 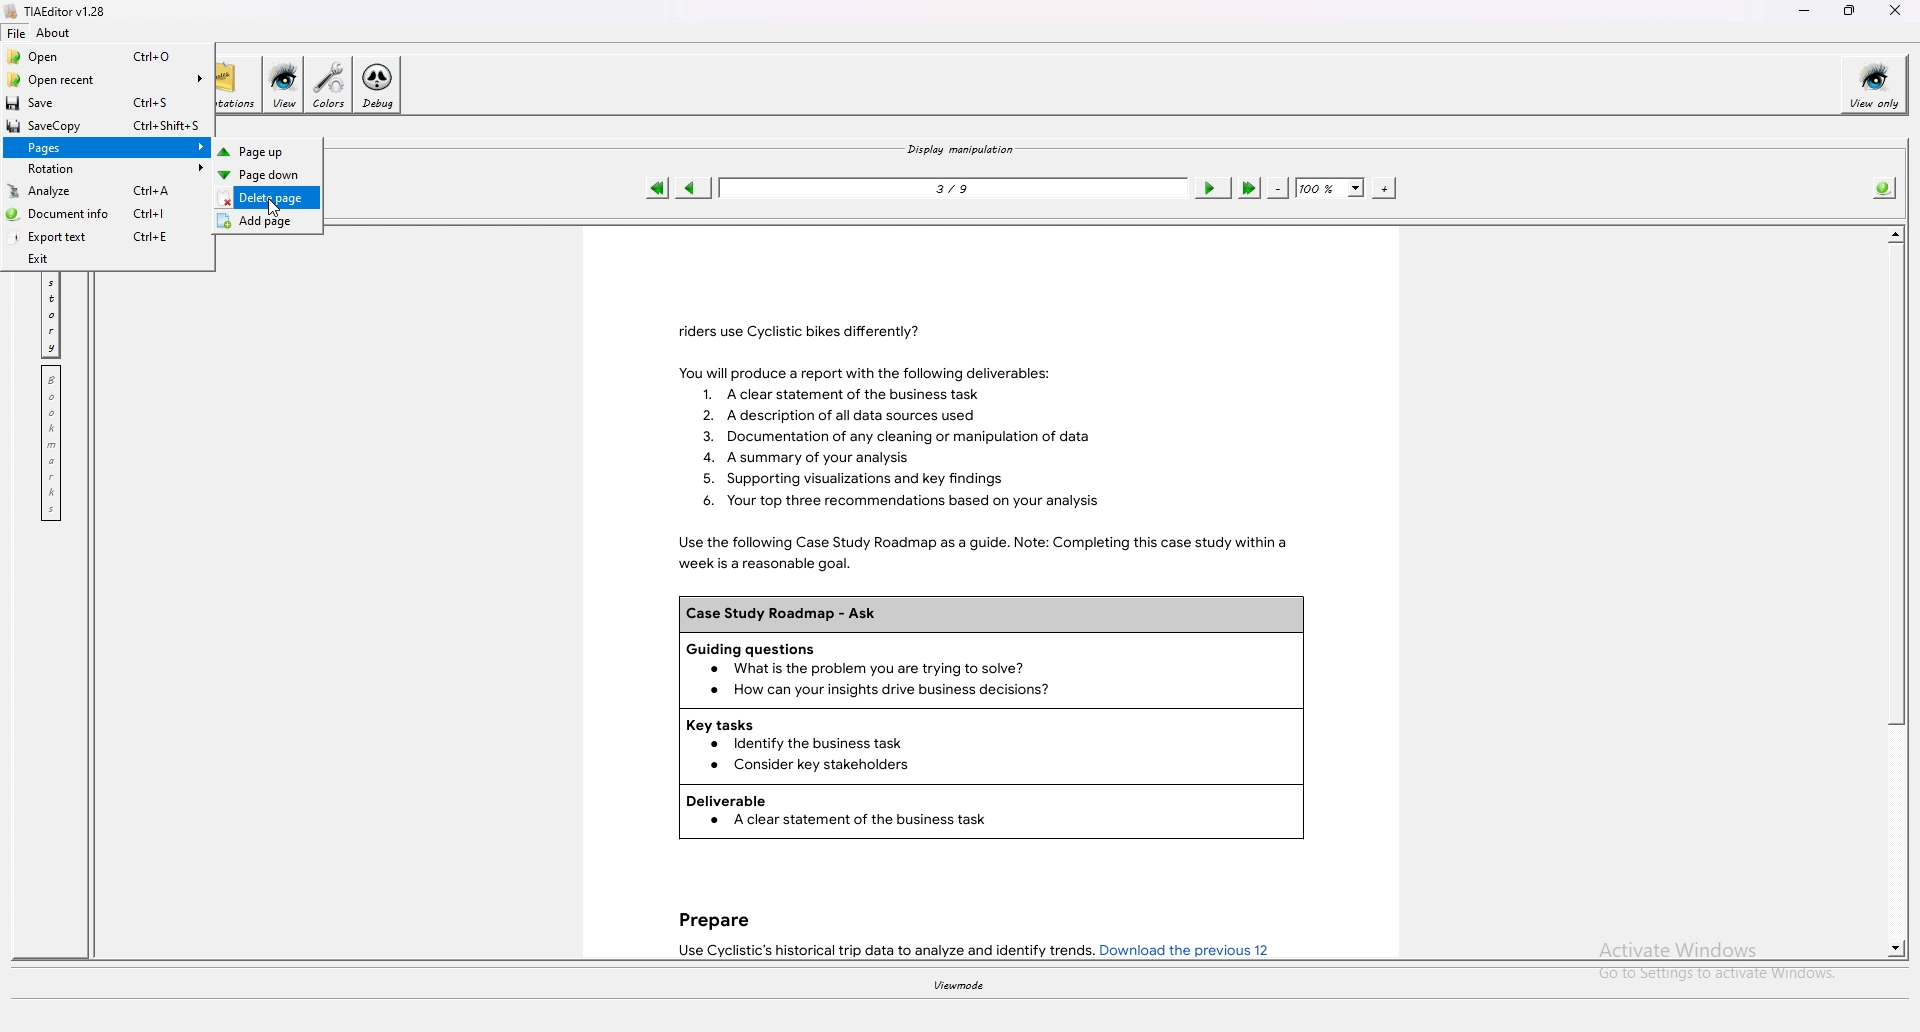 I want to click on display manipulation, so click(x=959, y=148).